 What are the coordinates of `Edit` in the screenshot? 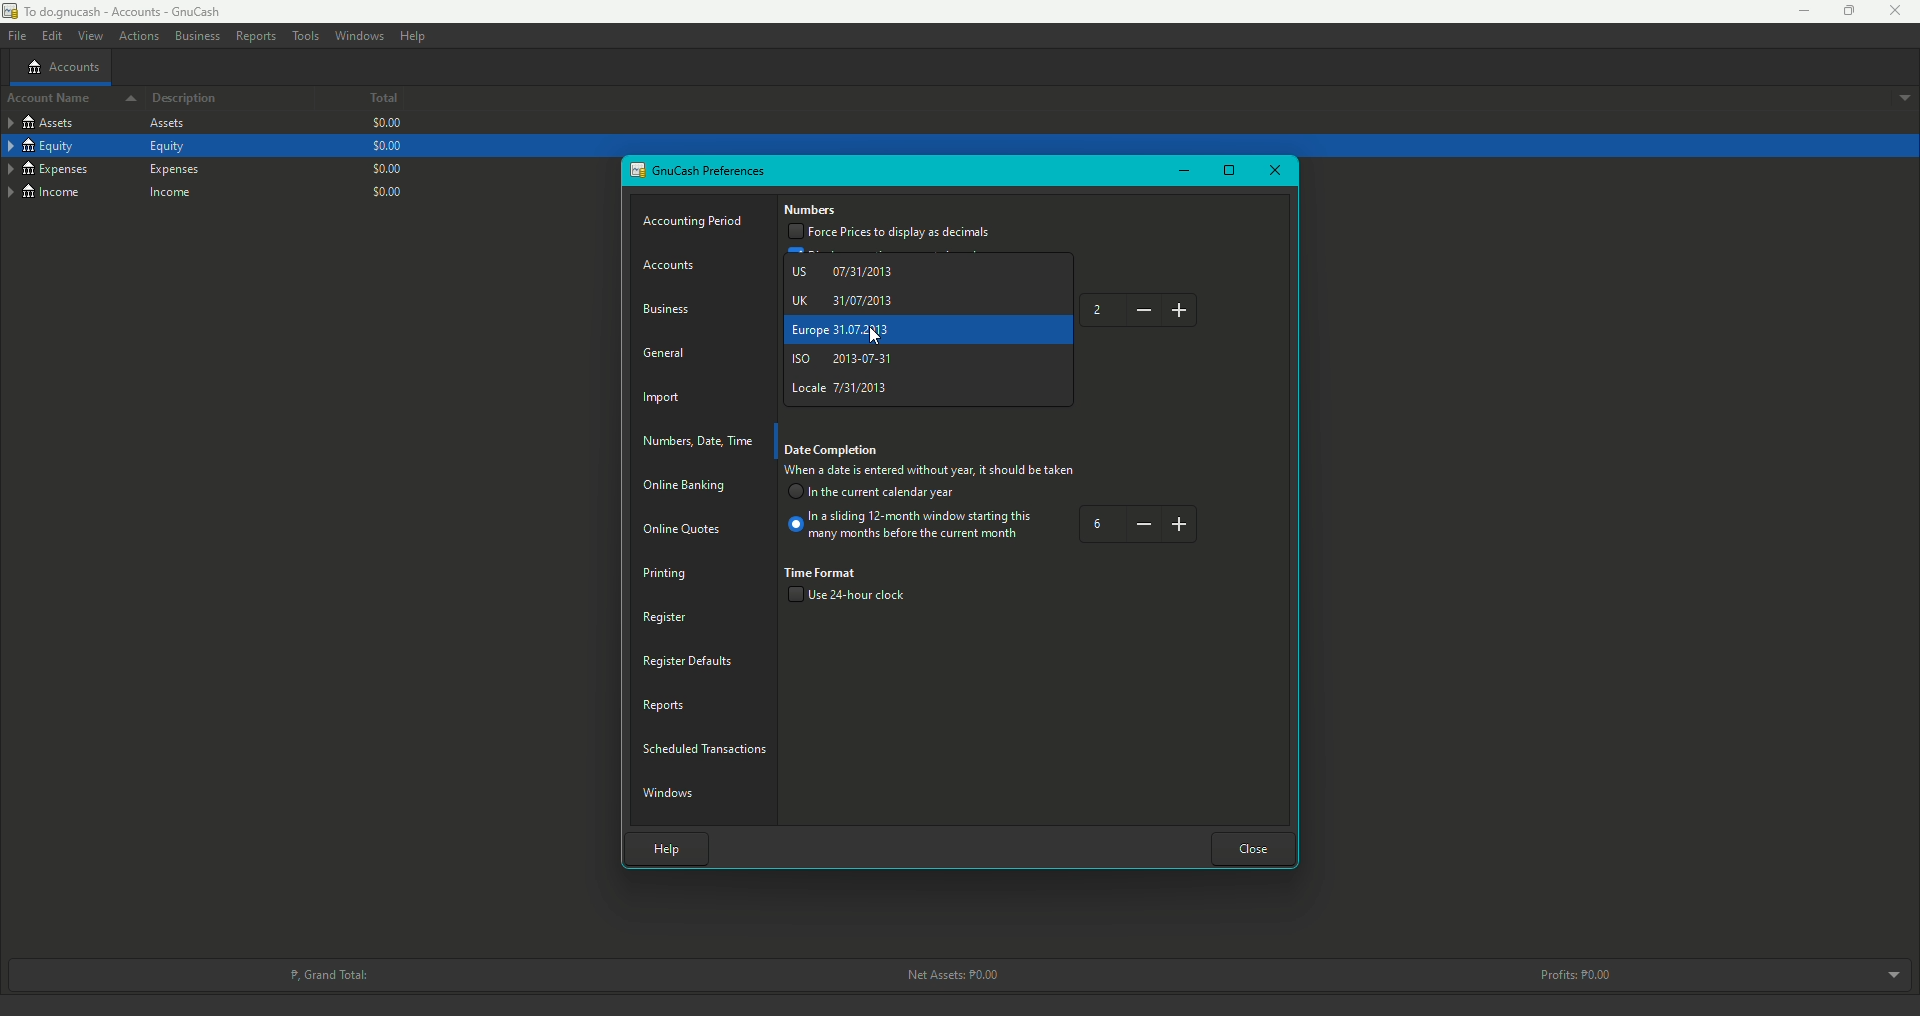 It's located at (50, 35).